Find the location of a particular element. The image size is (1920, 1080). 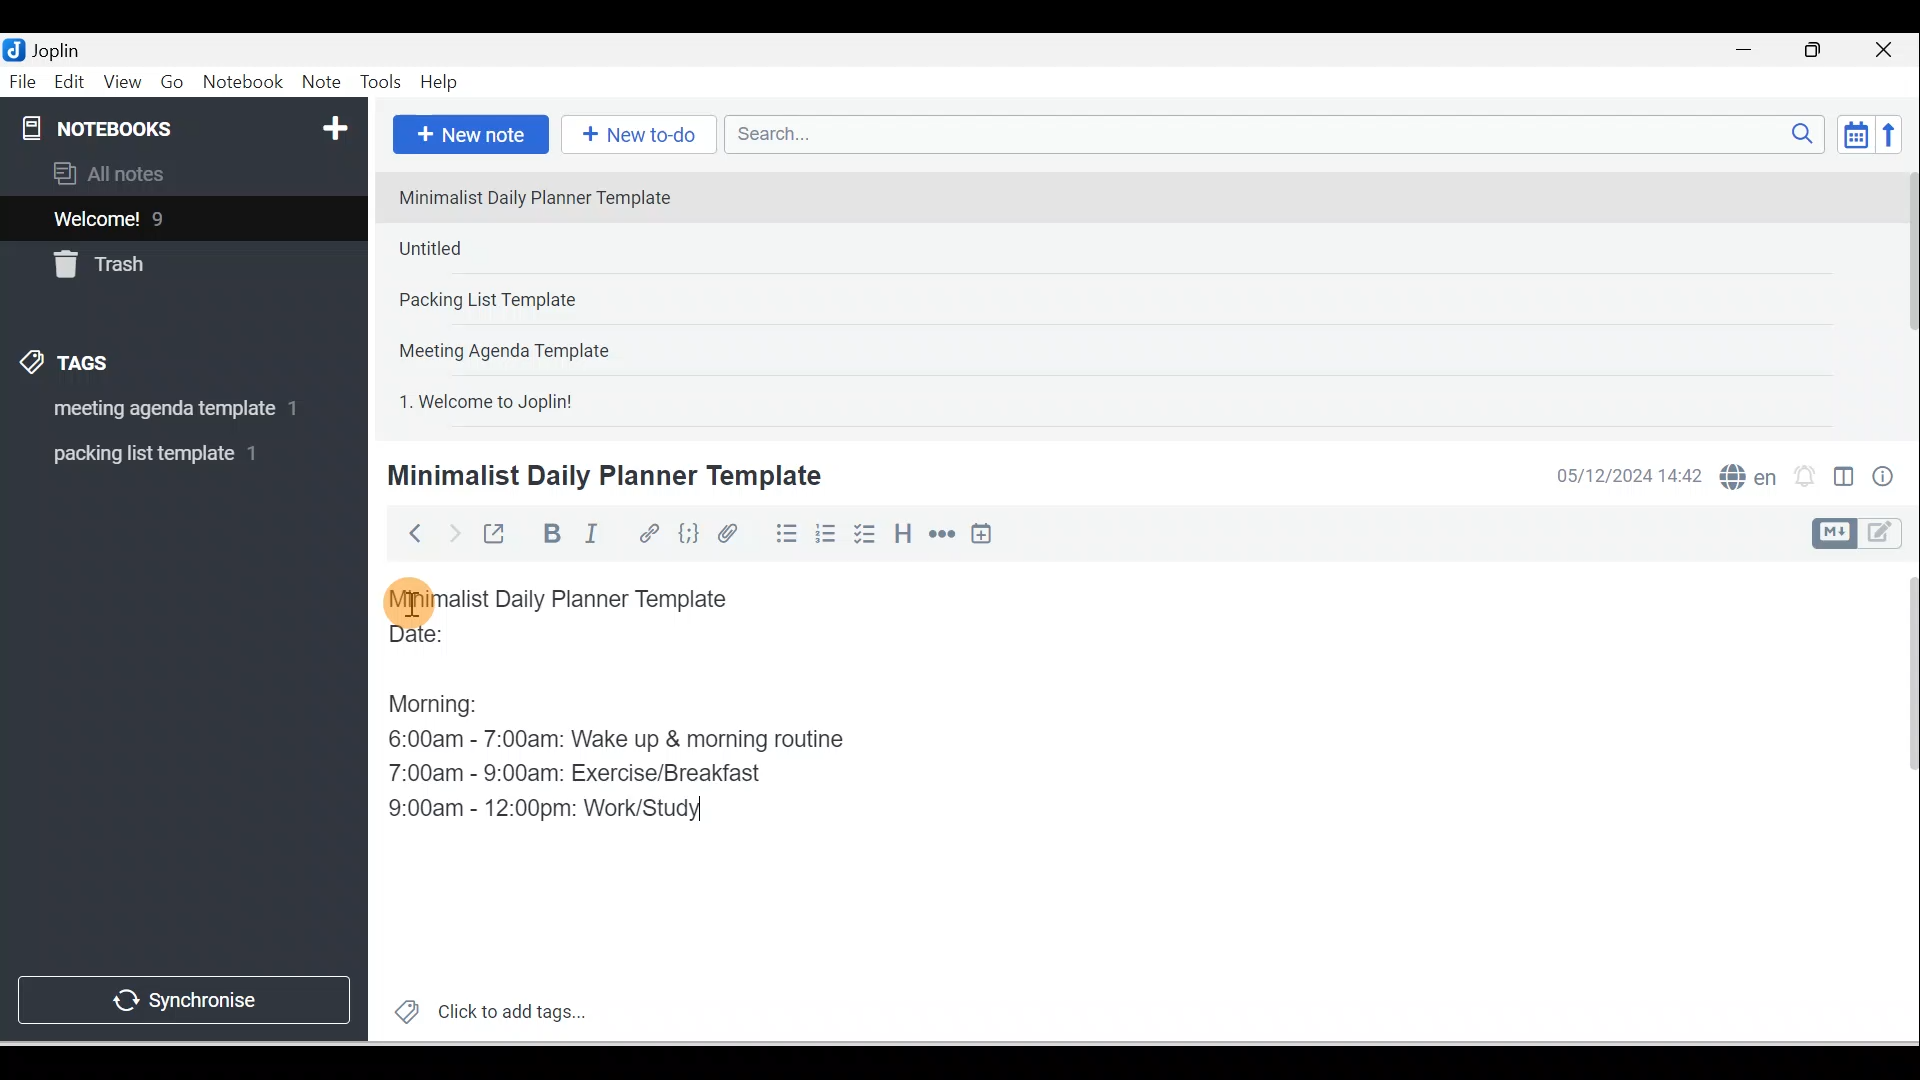

Edit is located at coordinates (71, 83).